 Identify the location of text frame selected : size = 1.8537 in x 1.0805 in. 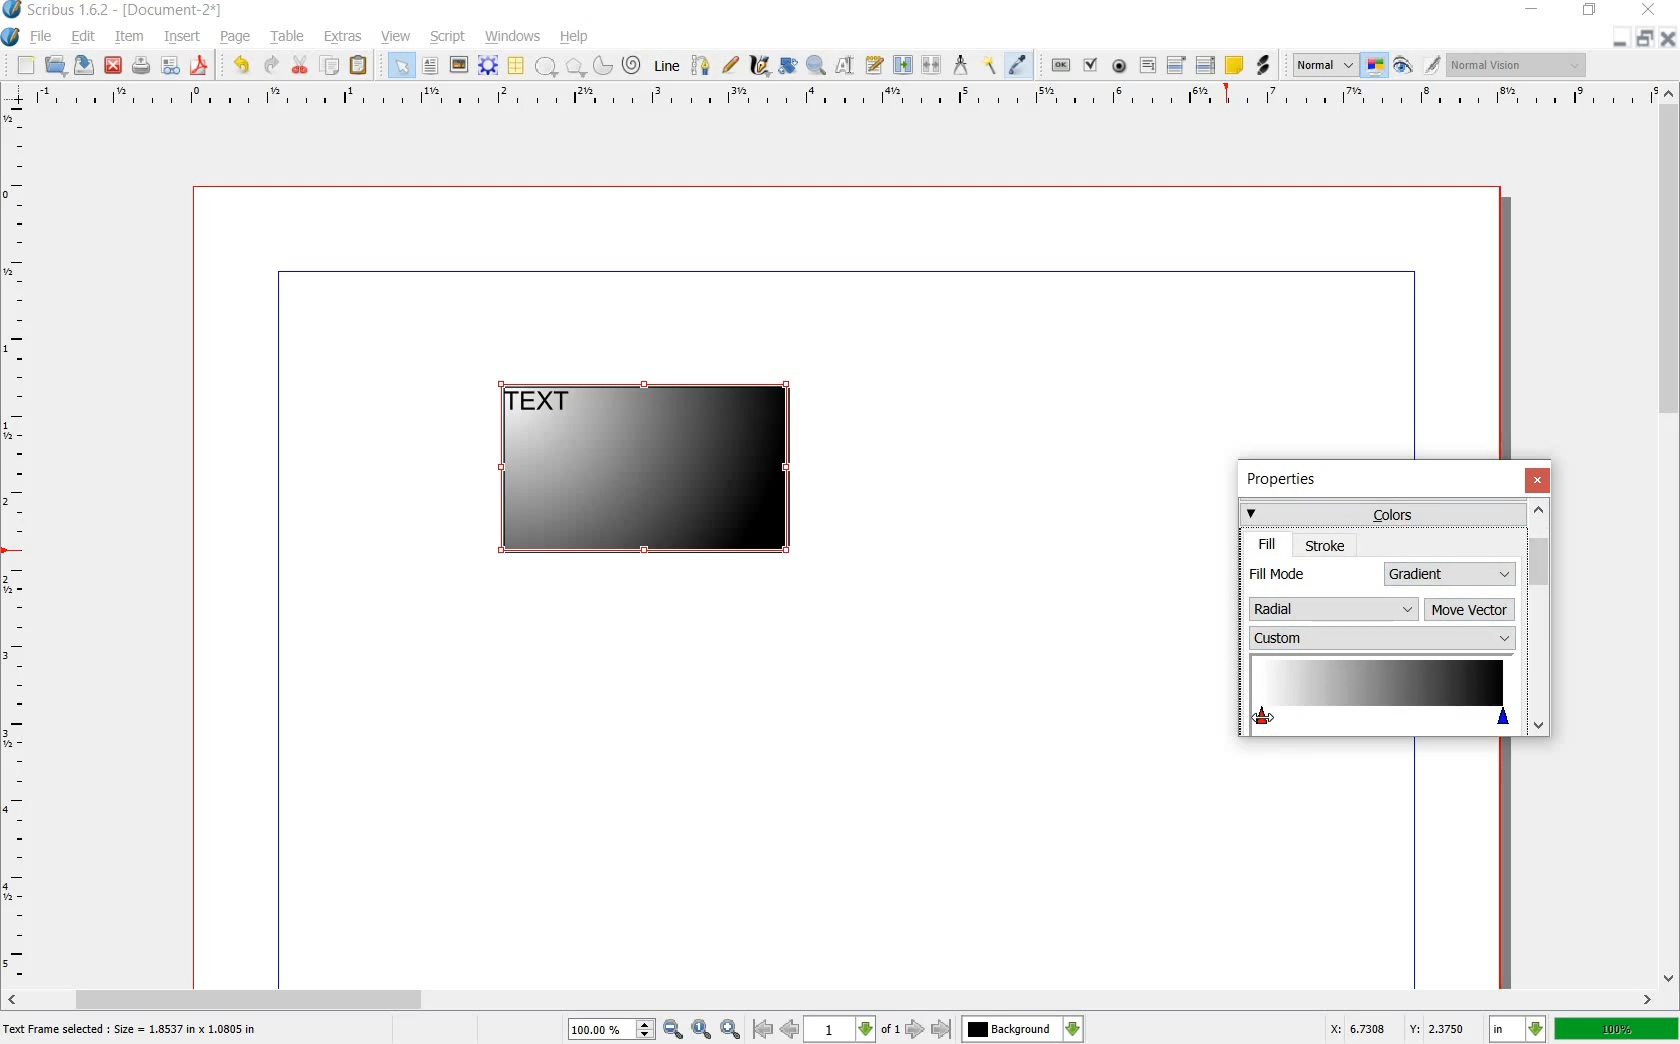
(134, 1031).